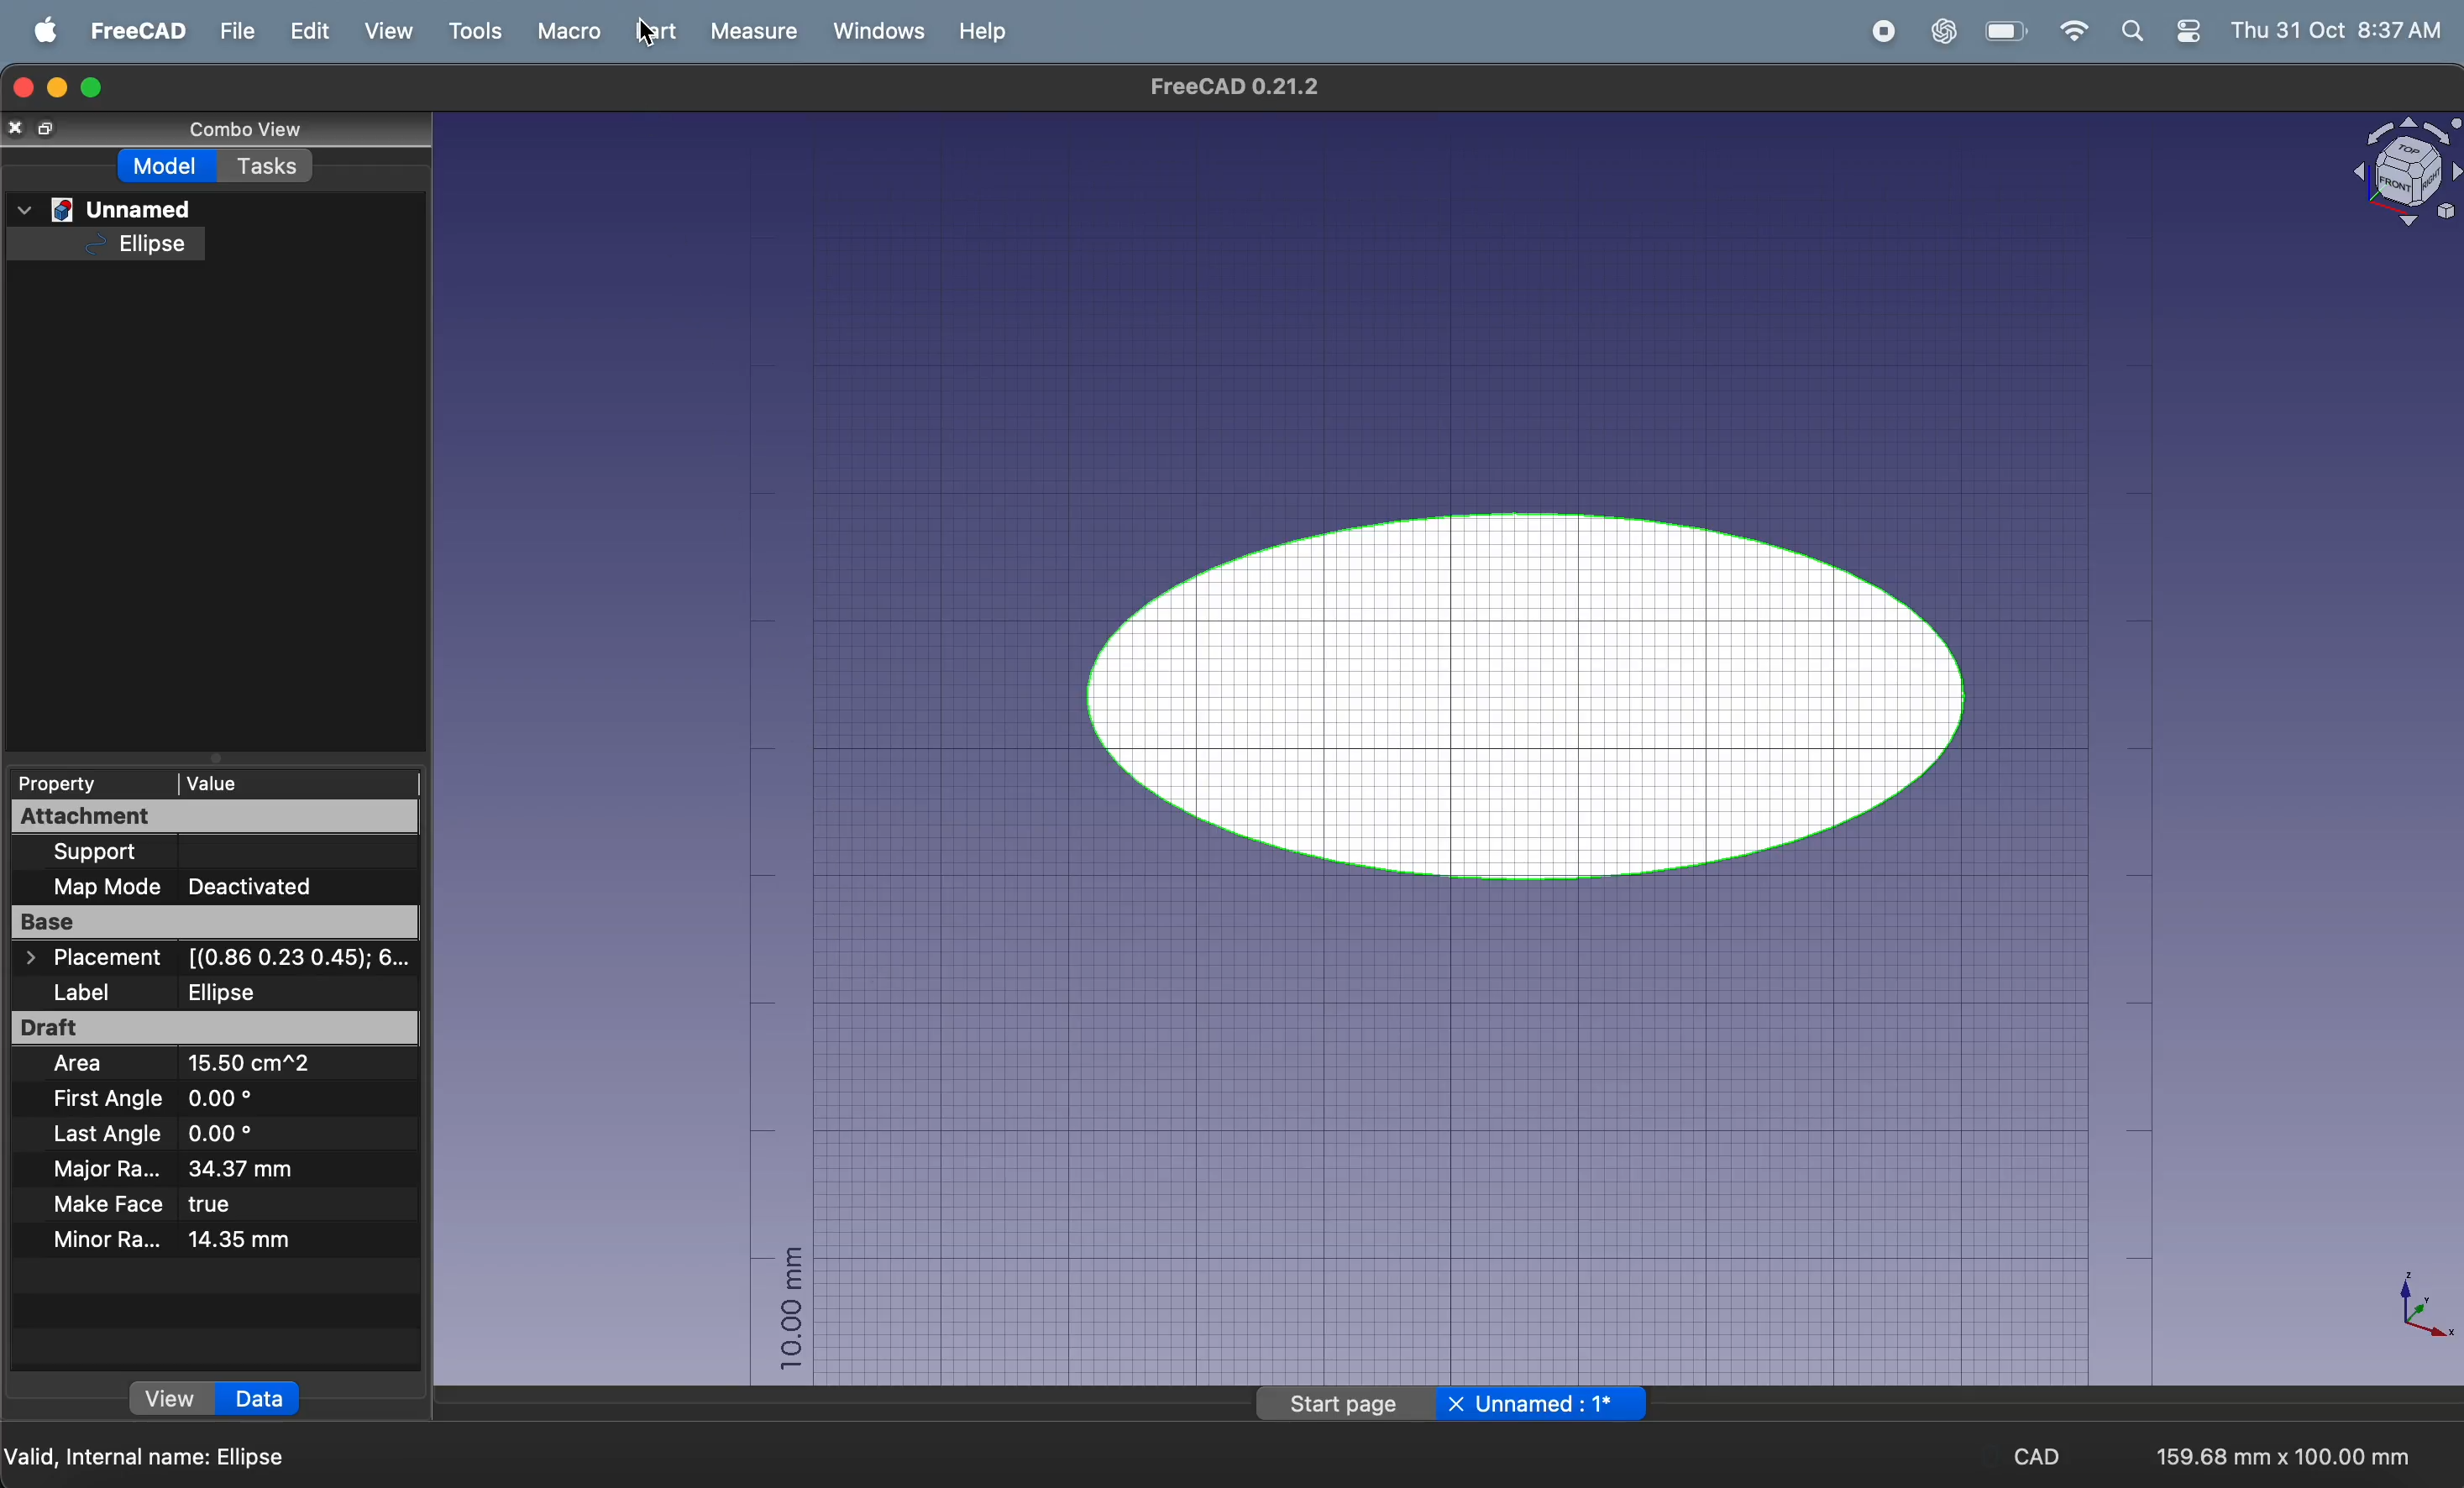  I want to click on deactivated, so click(262, 888).